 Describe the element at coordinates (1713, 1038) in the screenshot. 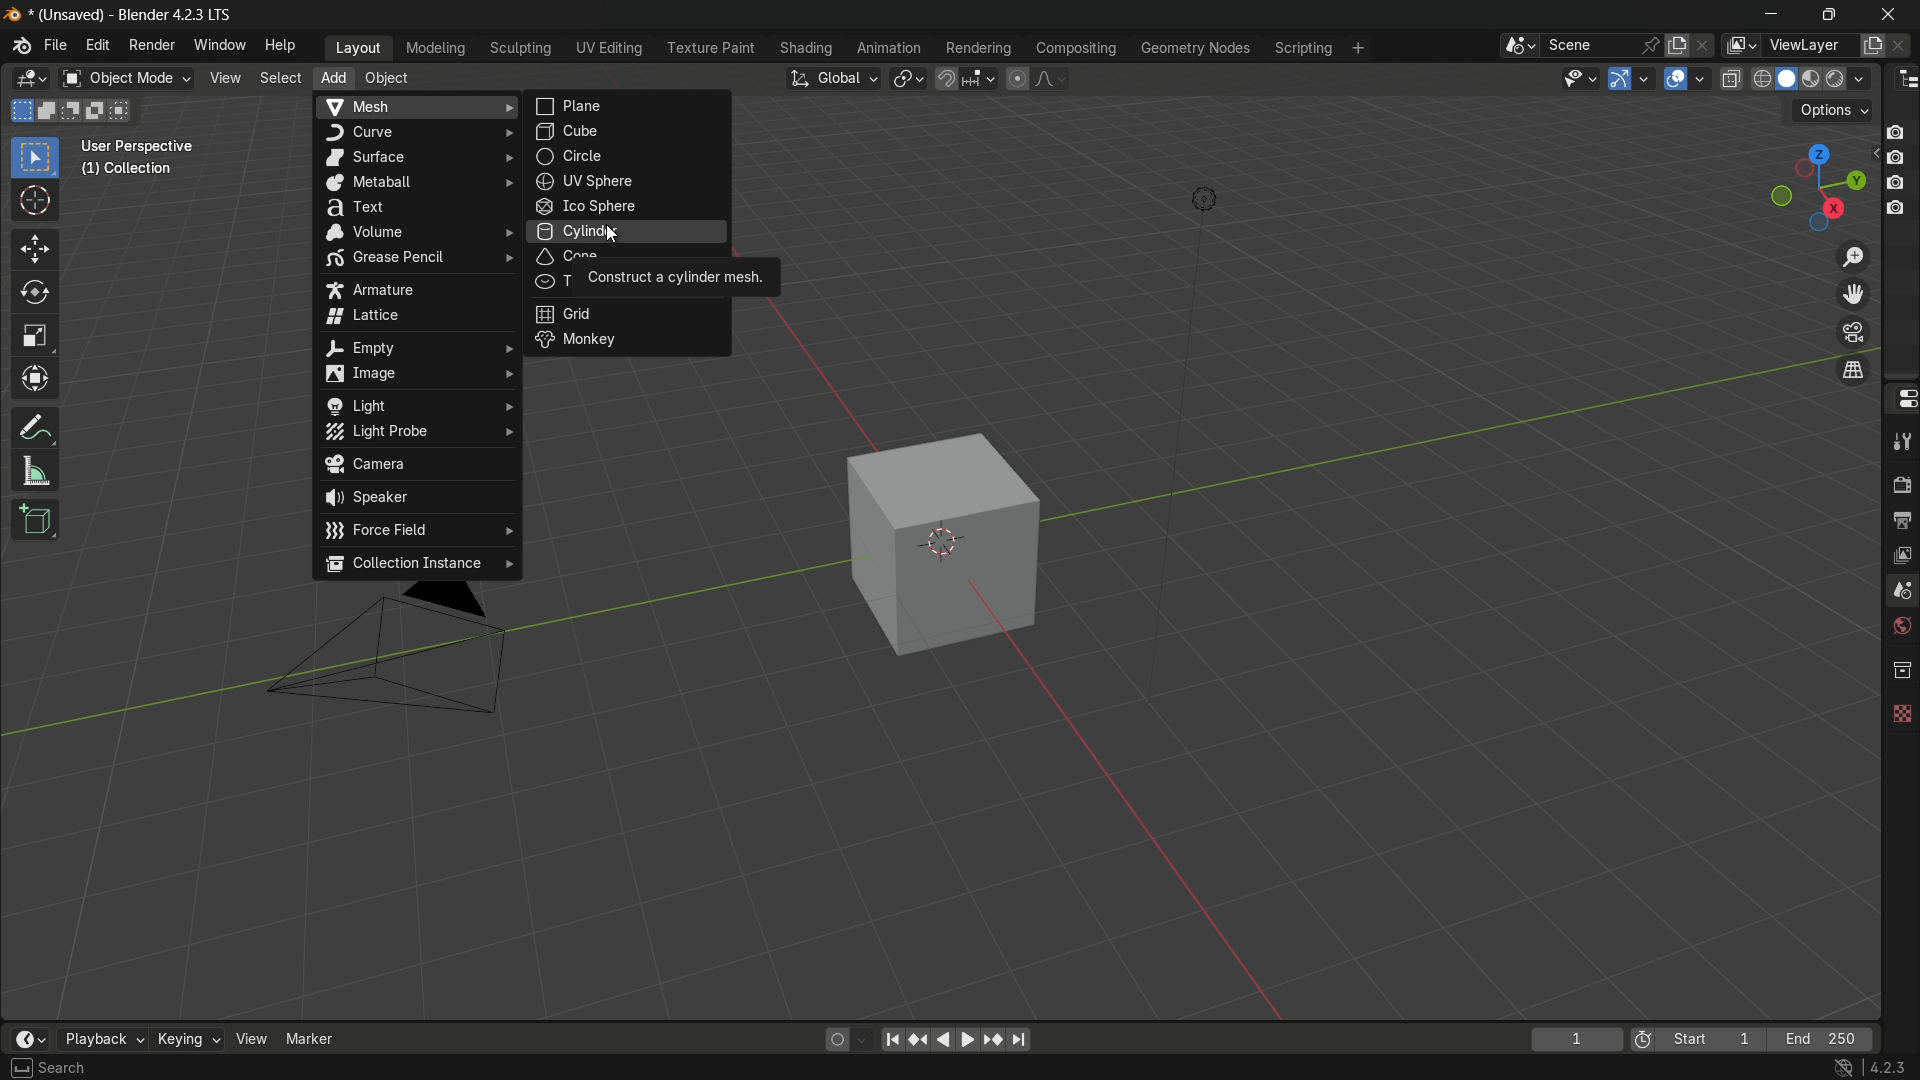

I see `start` at that location.